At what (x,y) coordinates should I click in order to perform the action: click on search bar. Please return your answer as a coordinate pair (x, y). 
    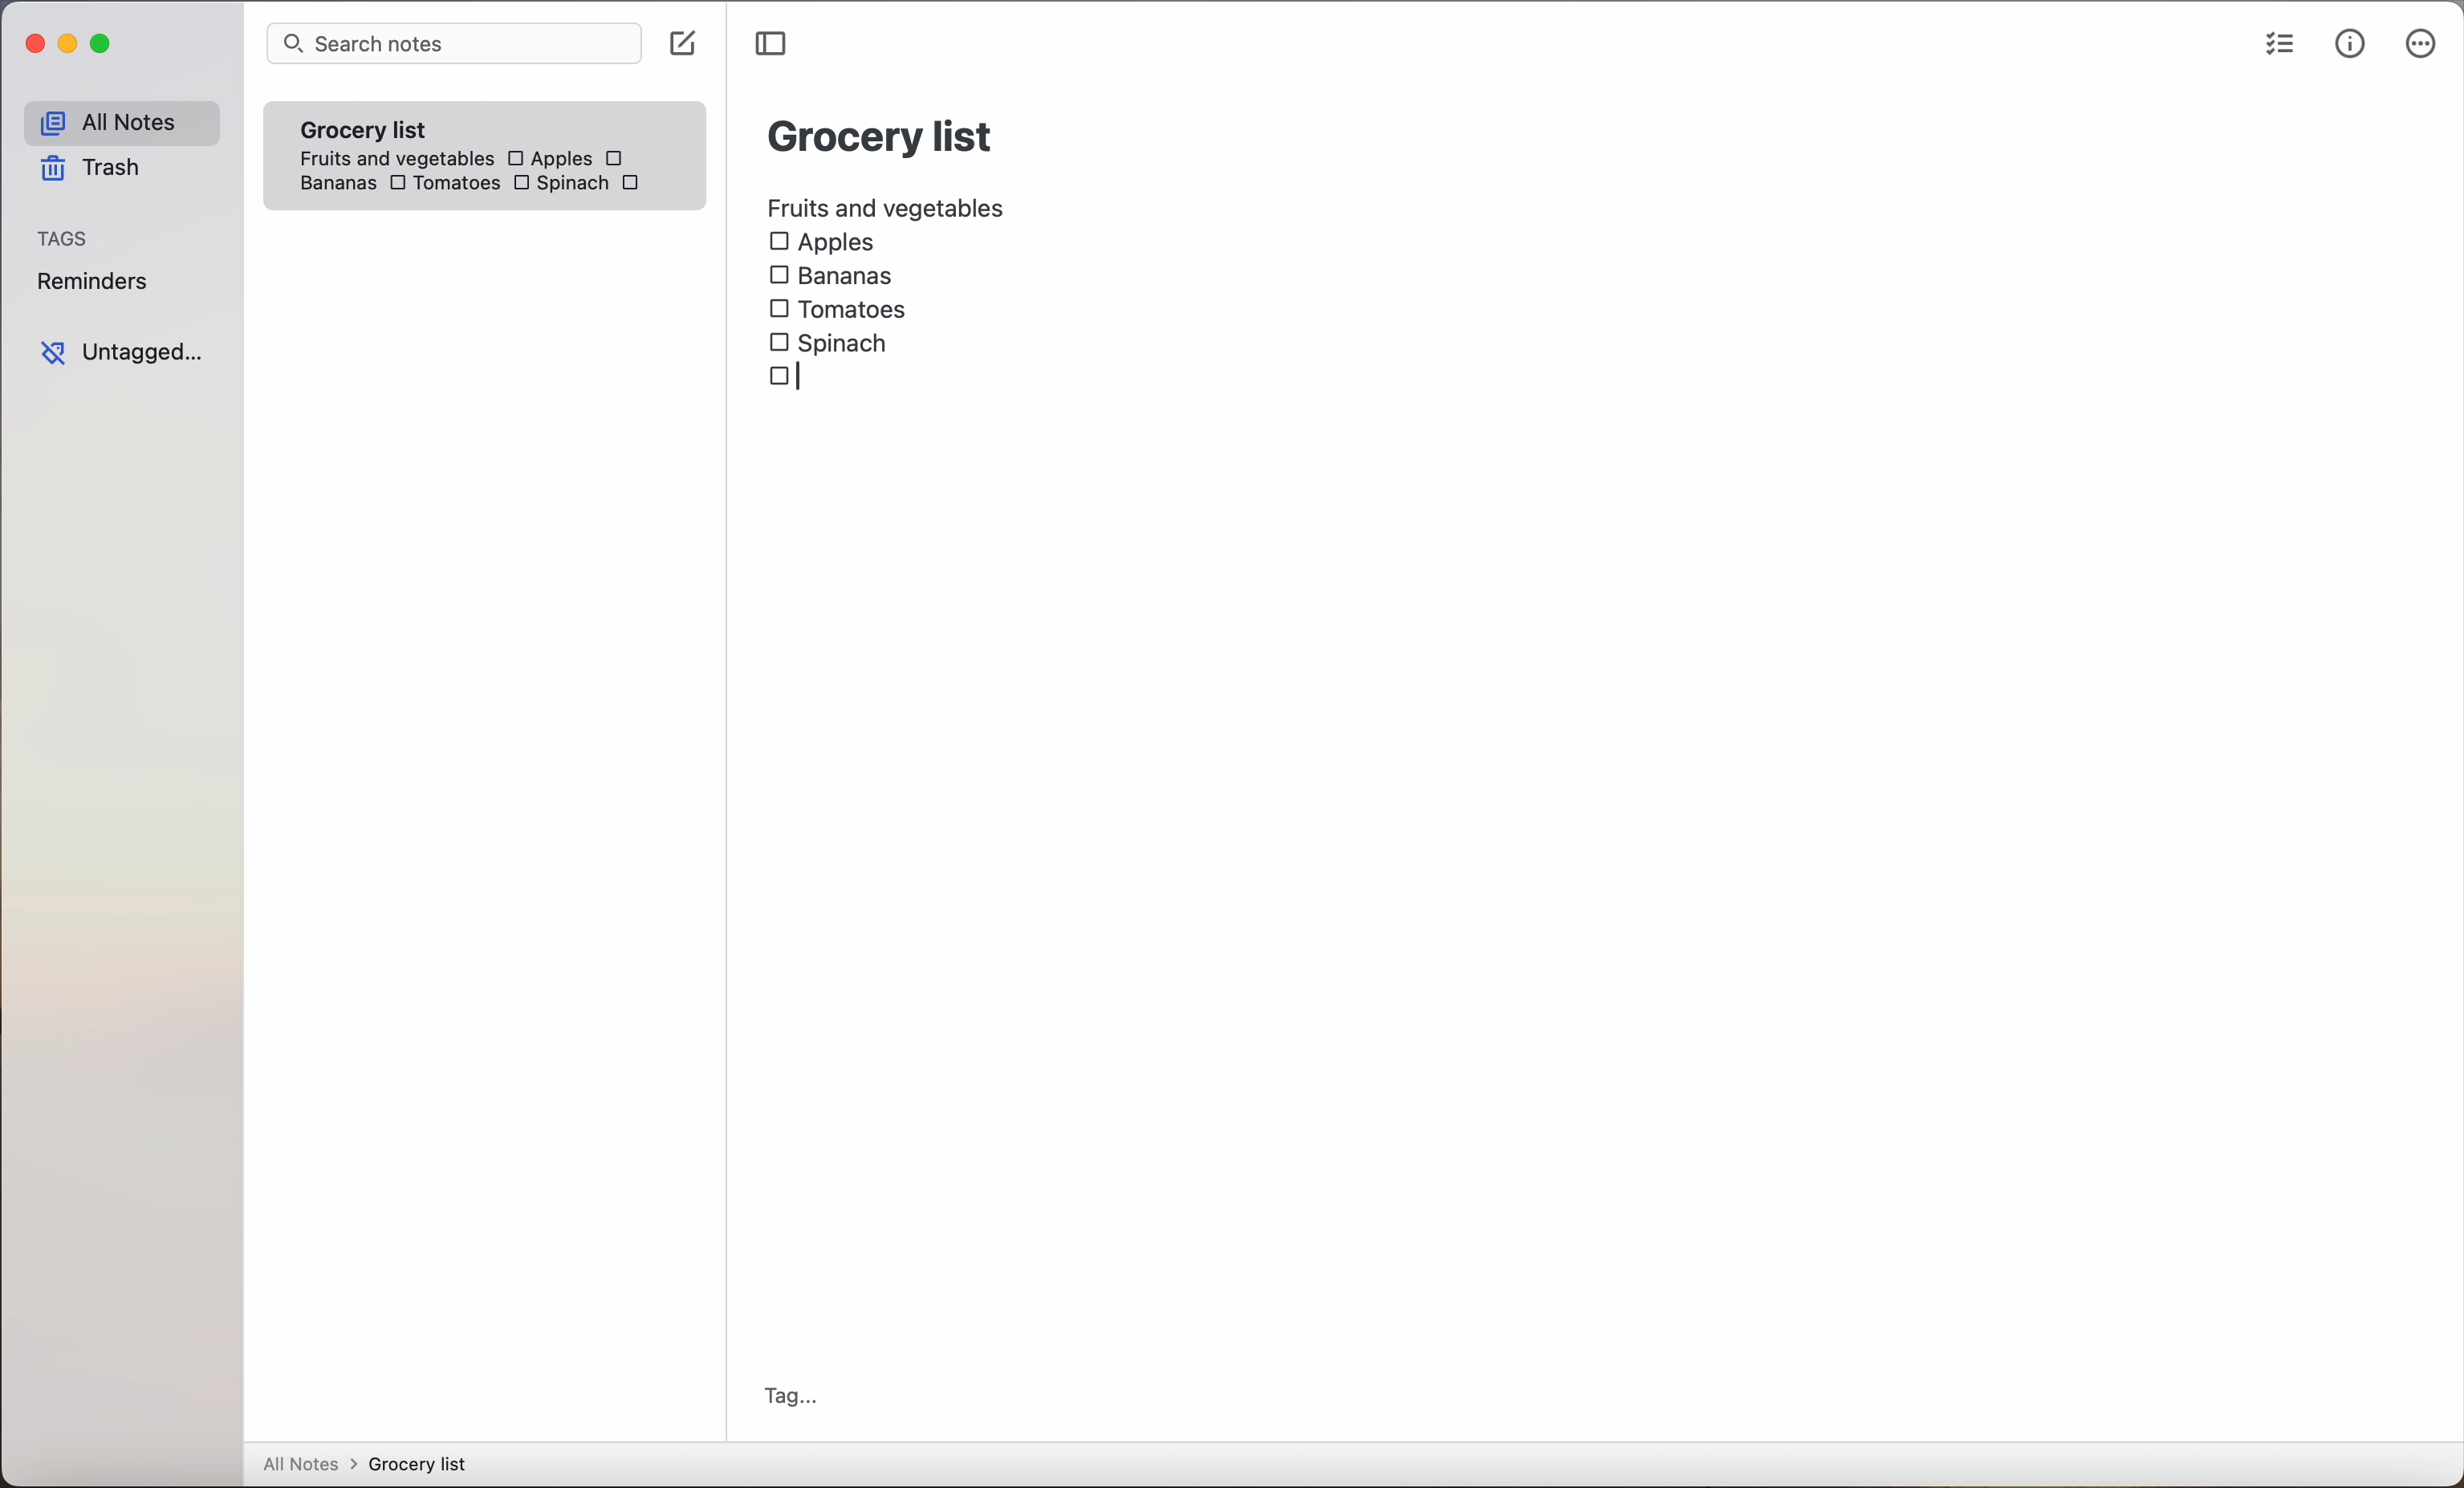
    Looking at the image, I should click on (453, 45).